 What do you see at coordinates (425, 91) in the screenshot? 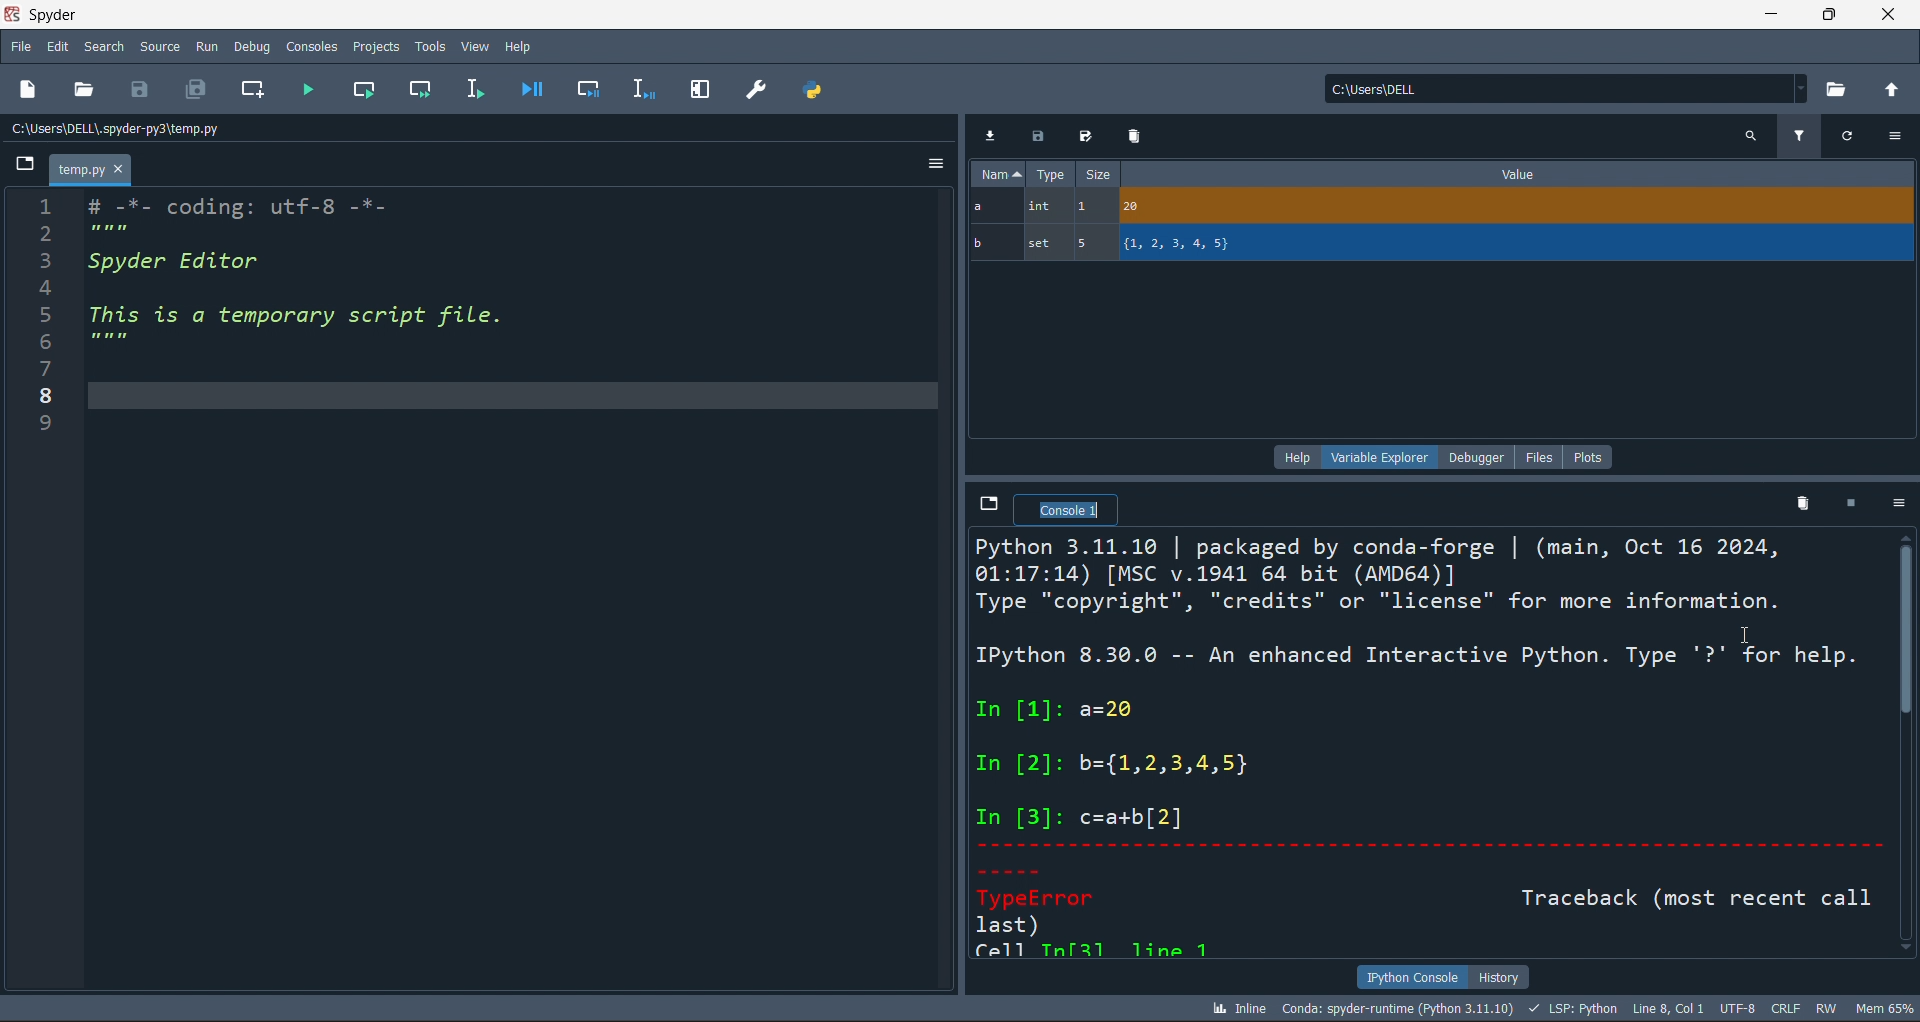
I see `run cell` at bounding box center [425, 91].